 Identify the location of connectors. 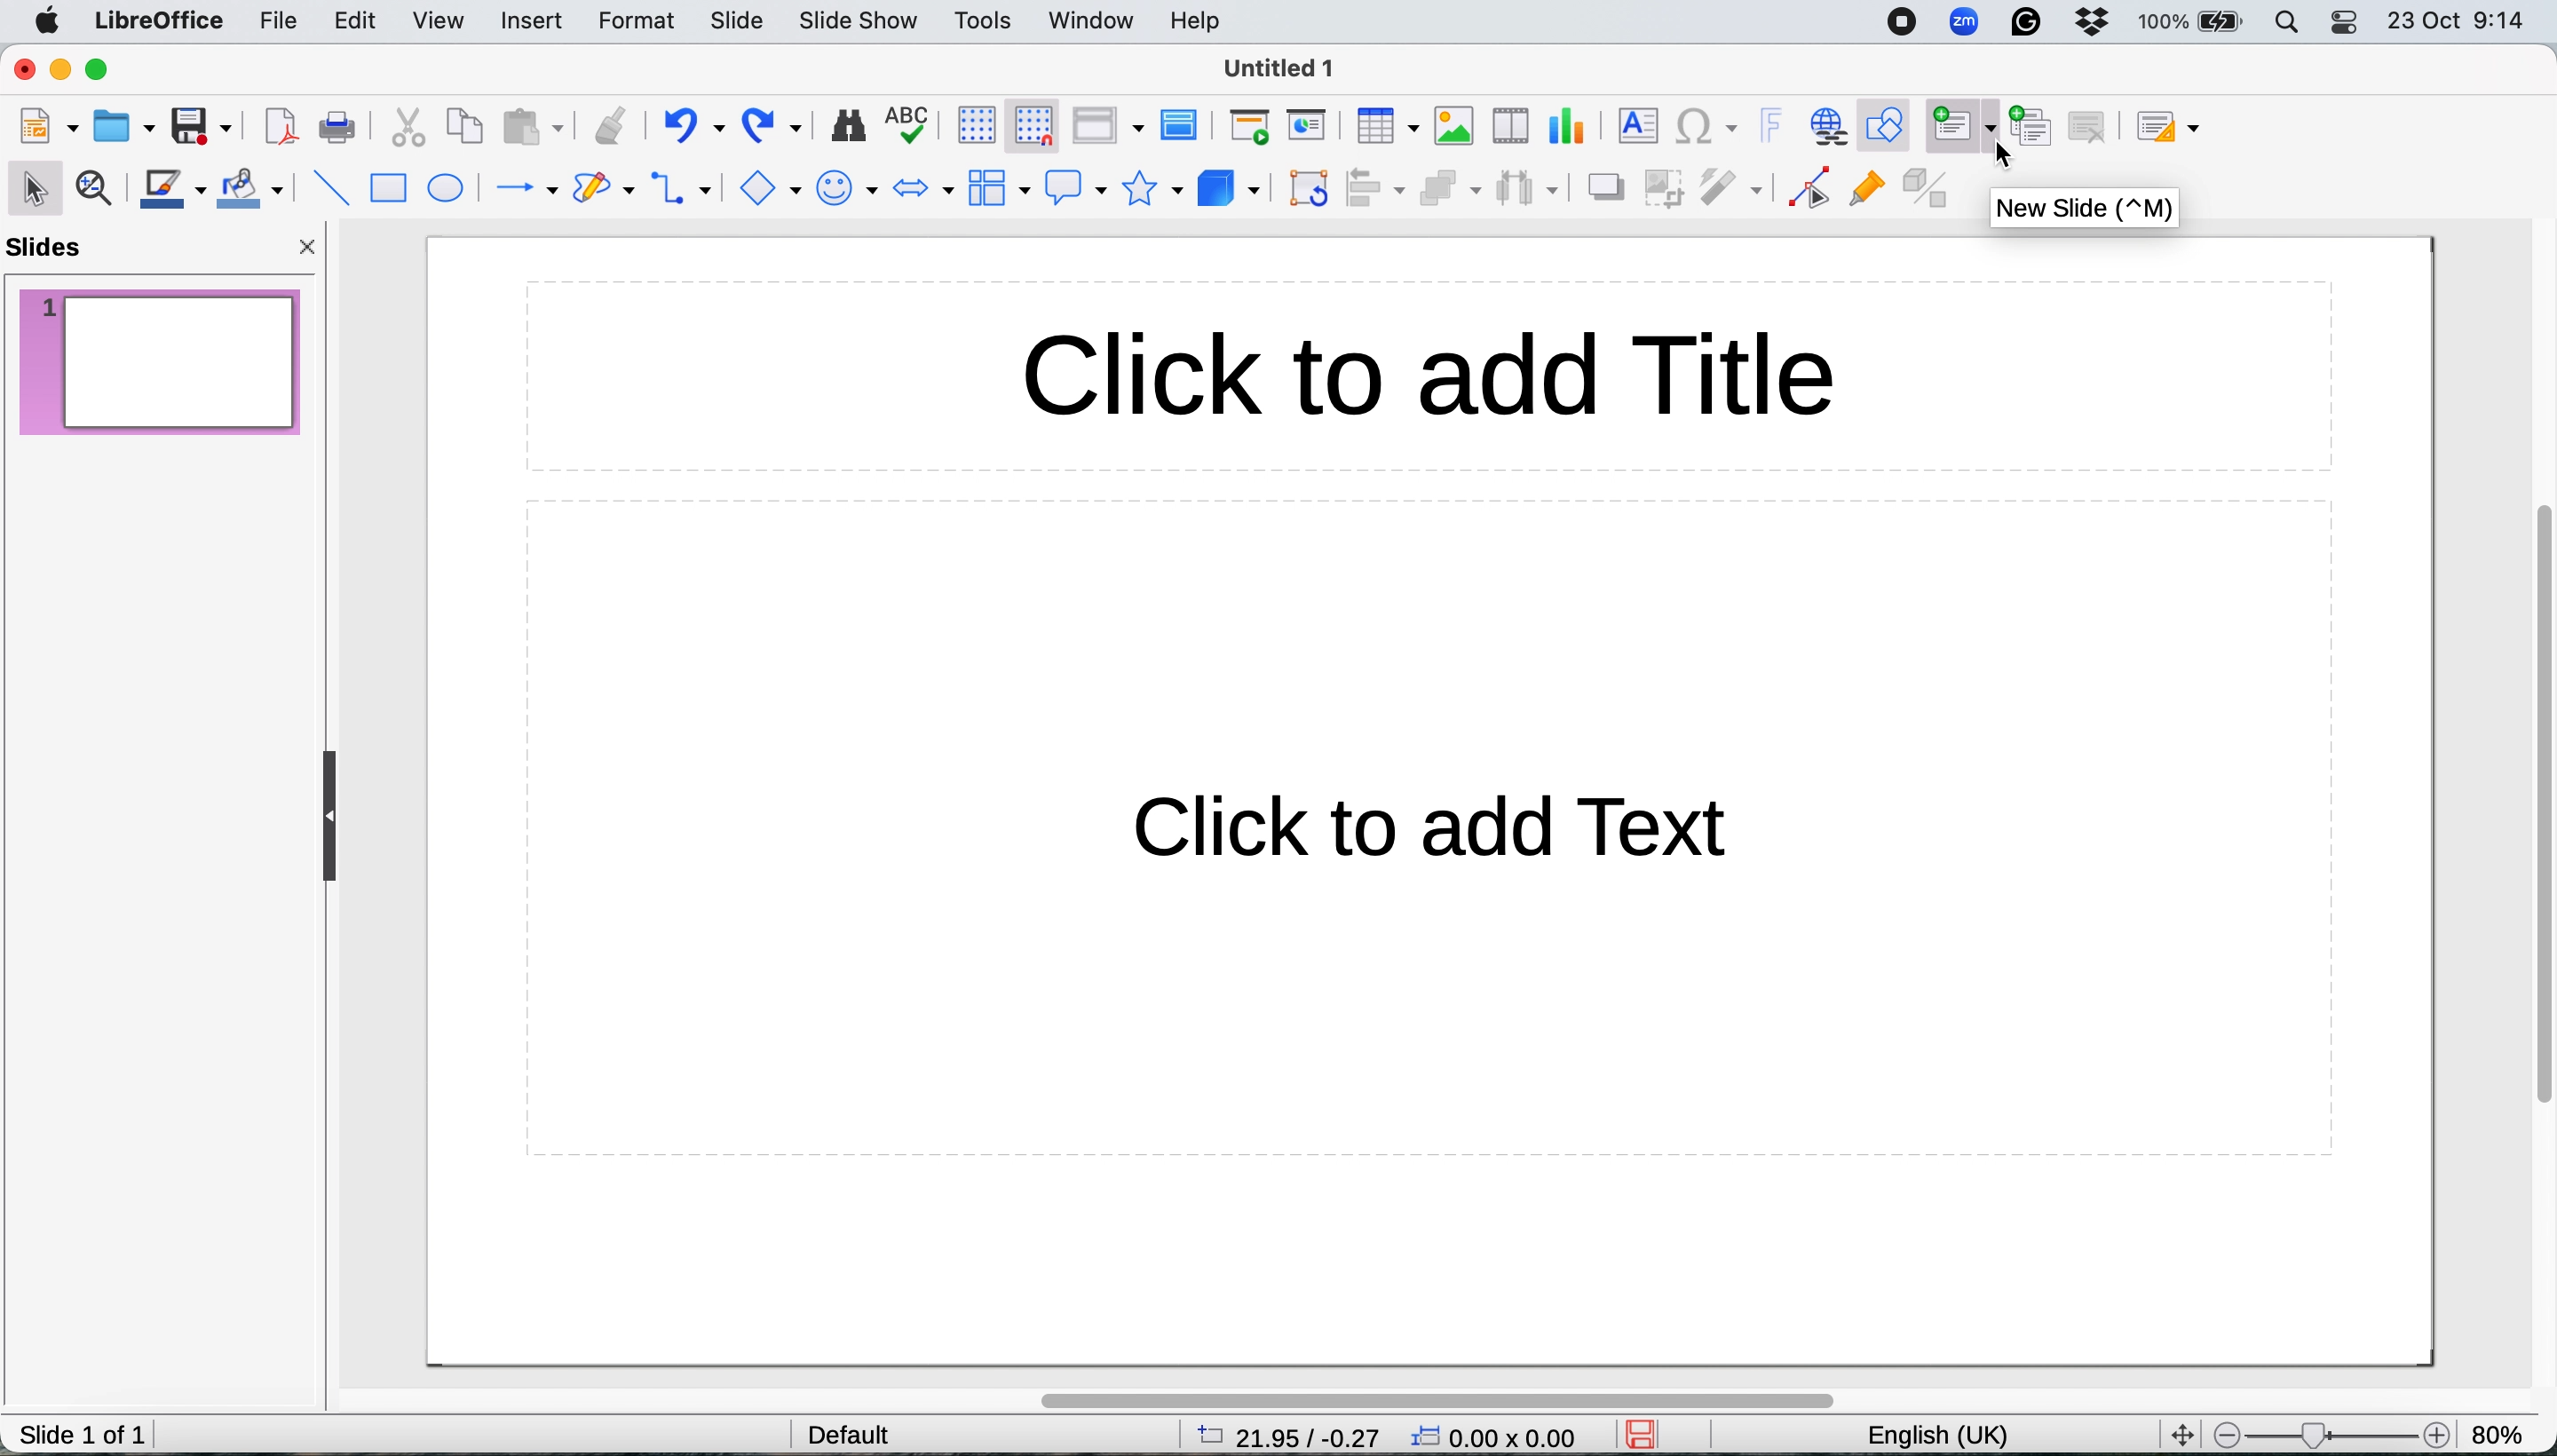
(688, 188).